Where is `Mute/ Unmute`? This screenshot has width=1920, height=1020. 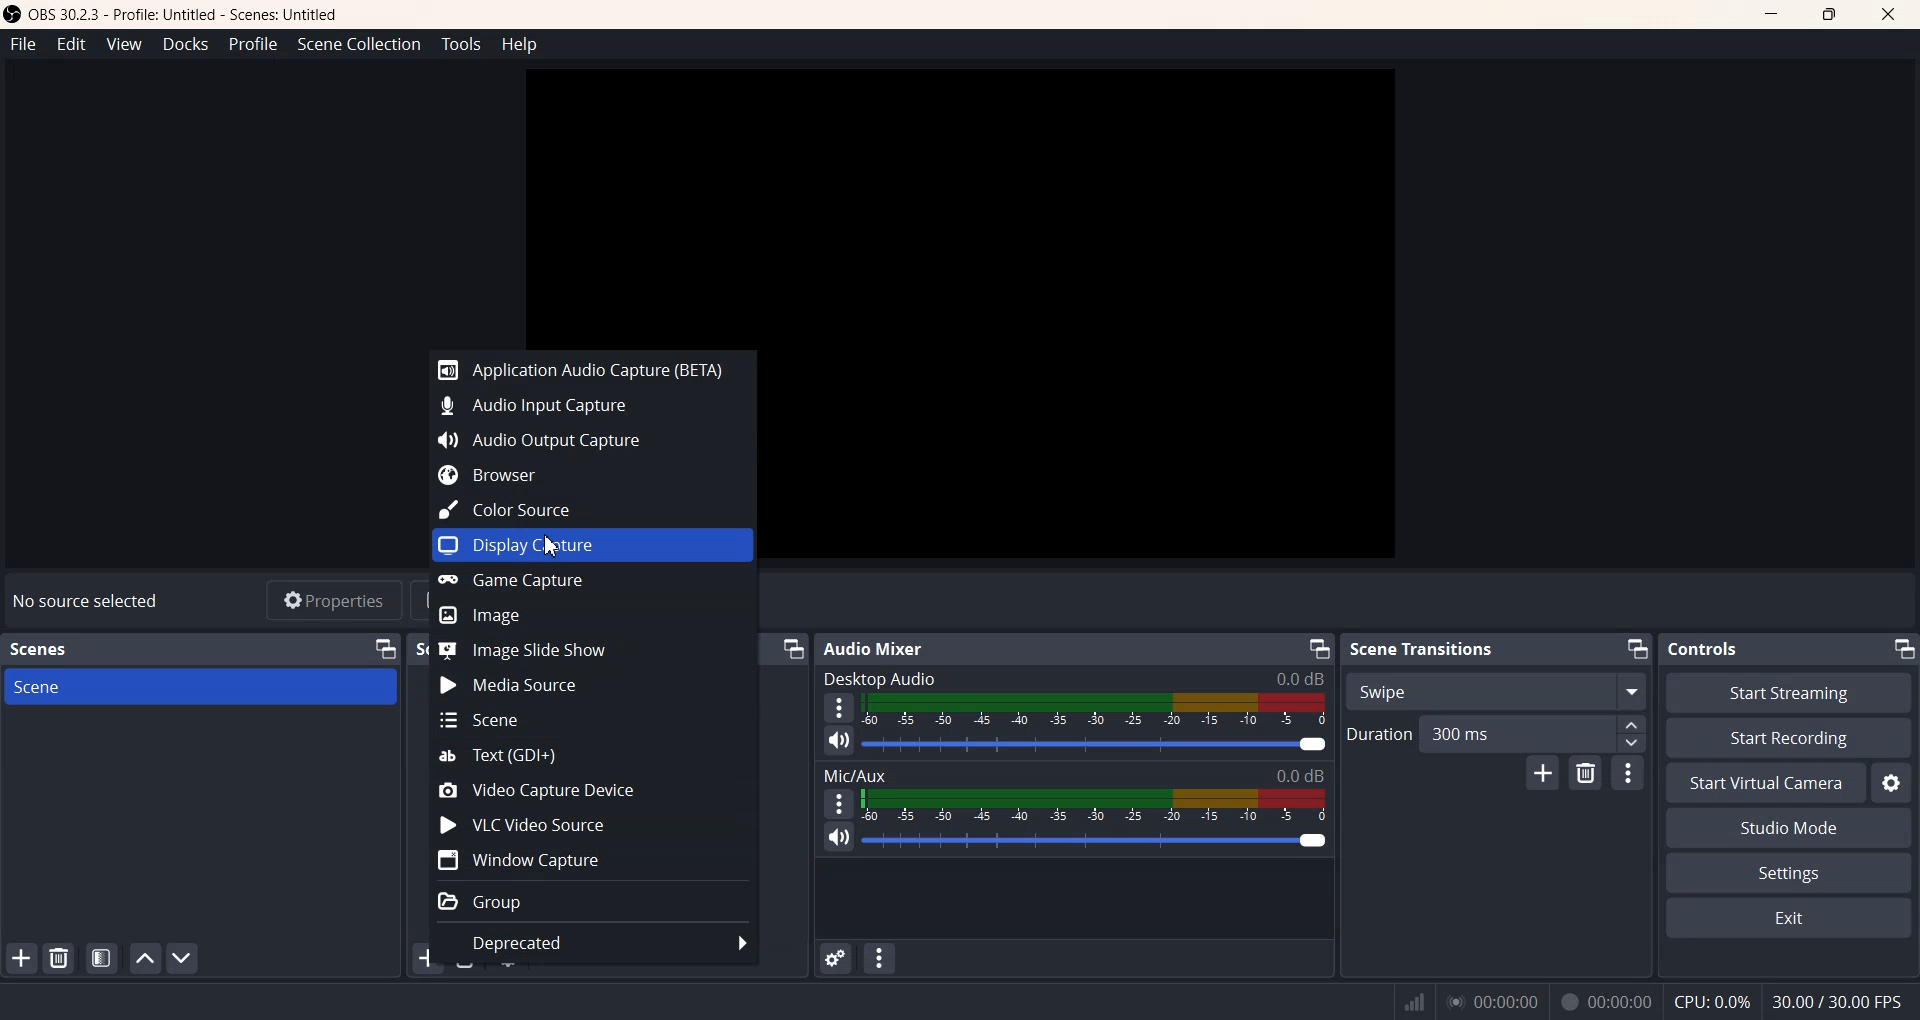
Mute/ Unmute is located at coordinates (838, 741).